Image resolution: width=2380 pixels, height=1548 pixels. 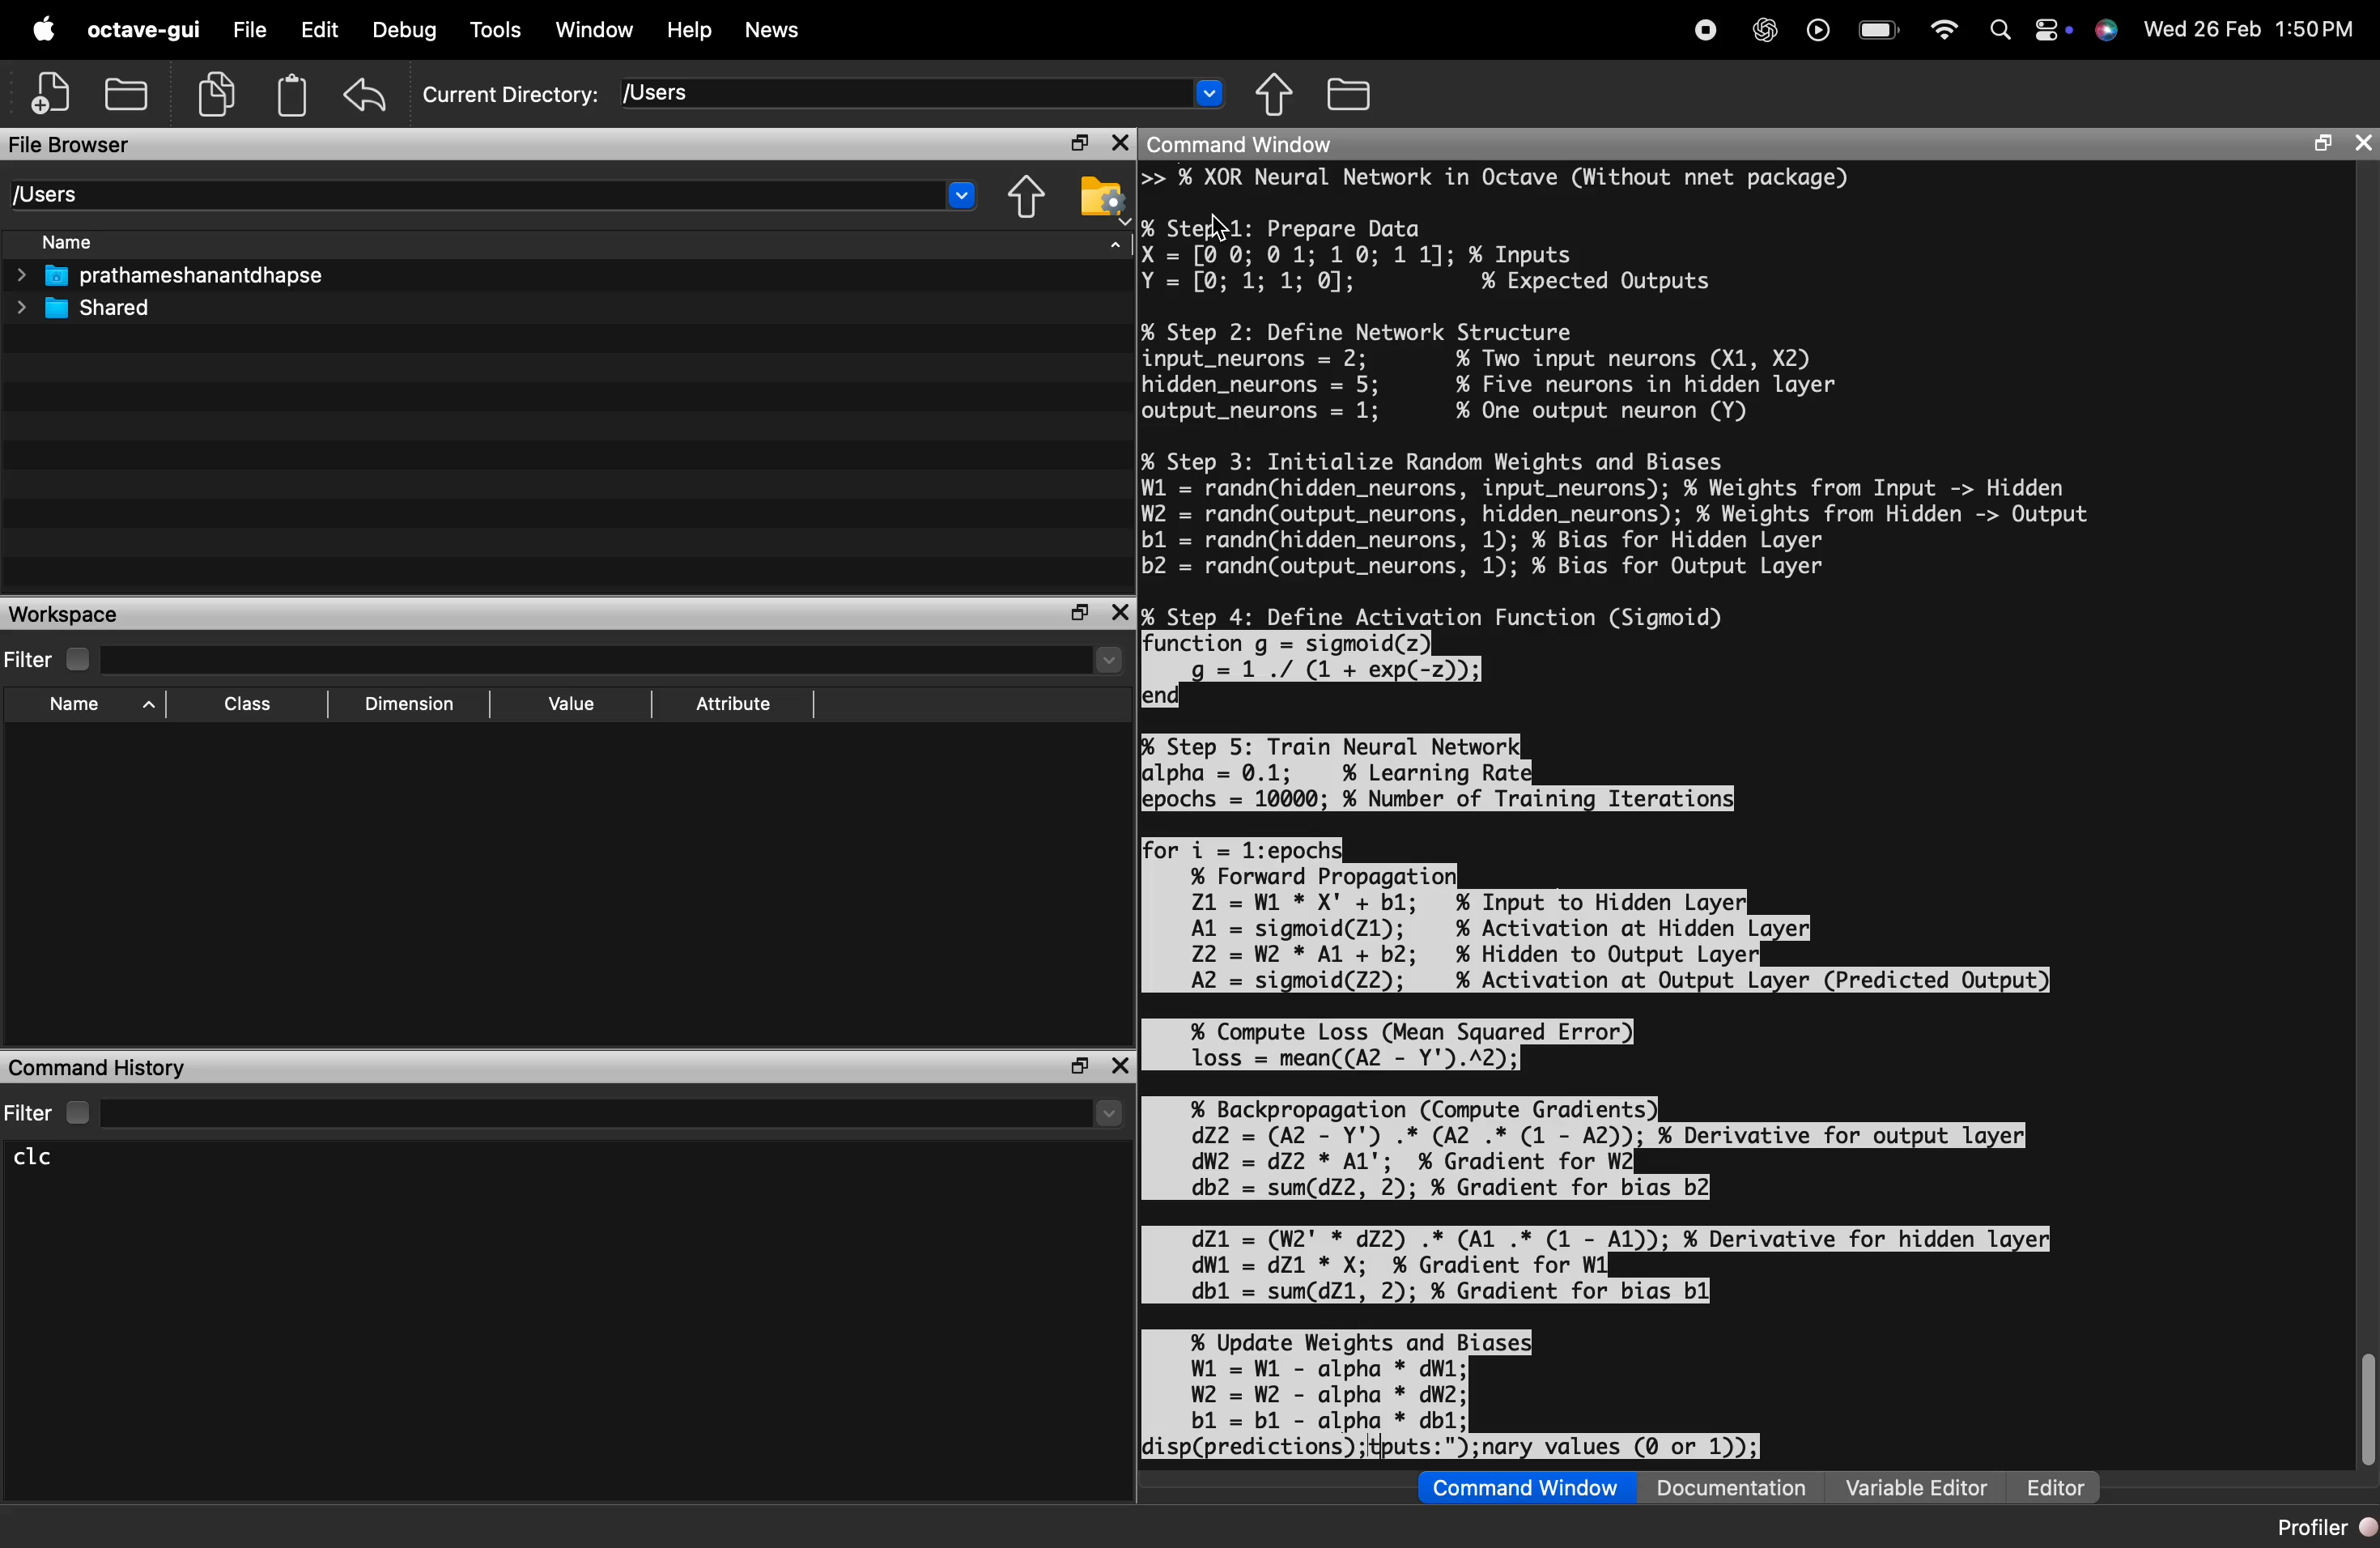 What do you see at coordinates (1525, 1488) in the screenshot?
I see `Command Window` at bounding box center [1525, 1488].